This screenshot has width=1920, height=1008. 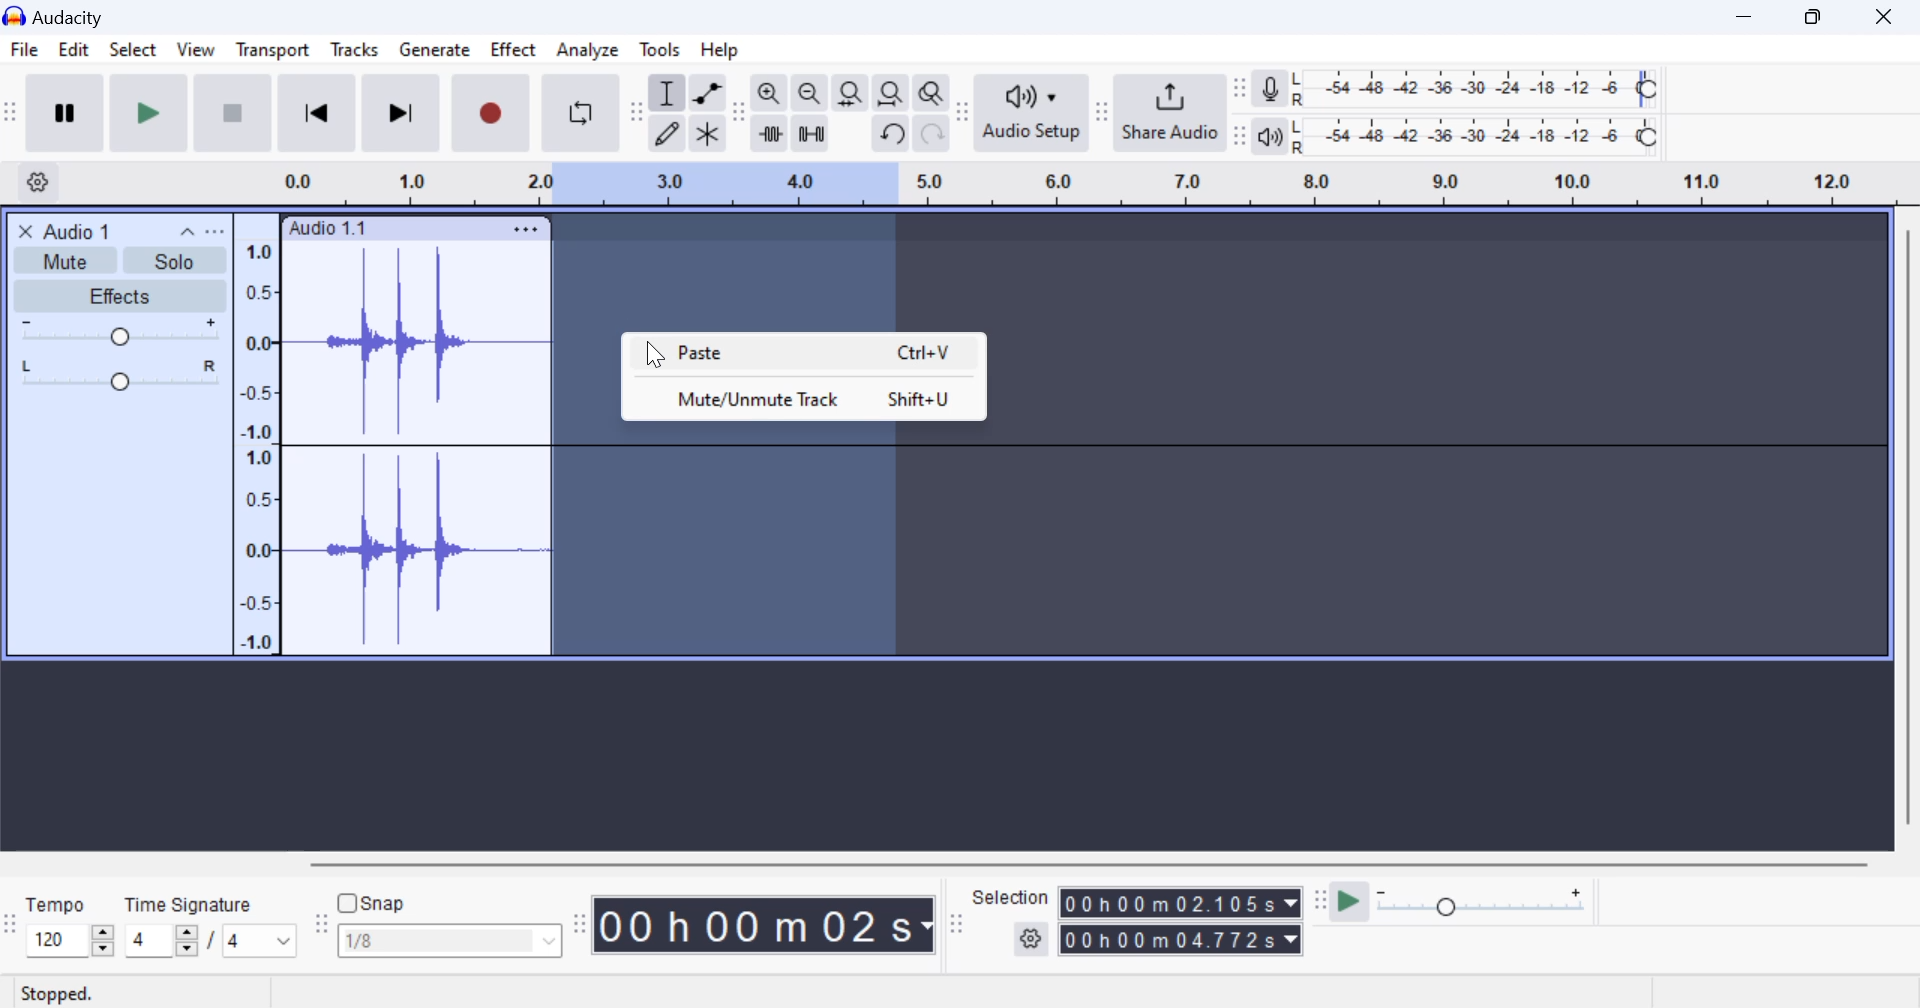 I want to click on Tracks, so click(x=355, y=54).